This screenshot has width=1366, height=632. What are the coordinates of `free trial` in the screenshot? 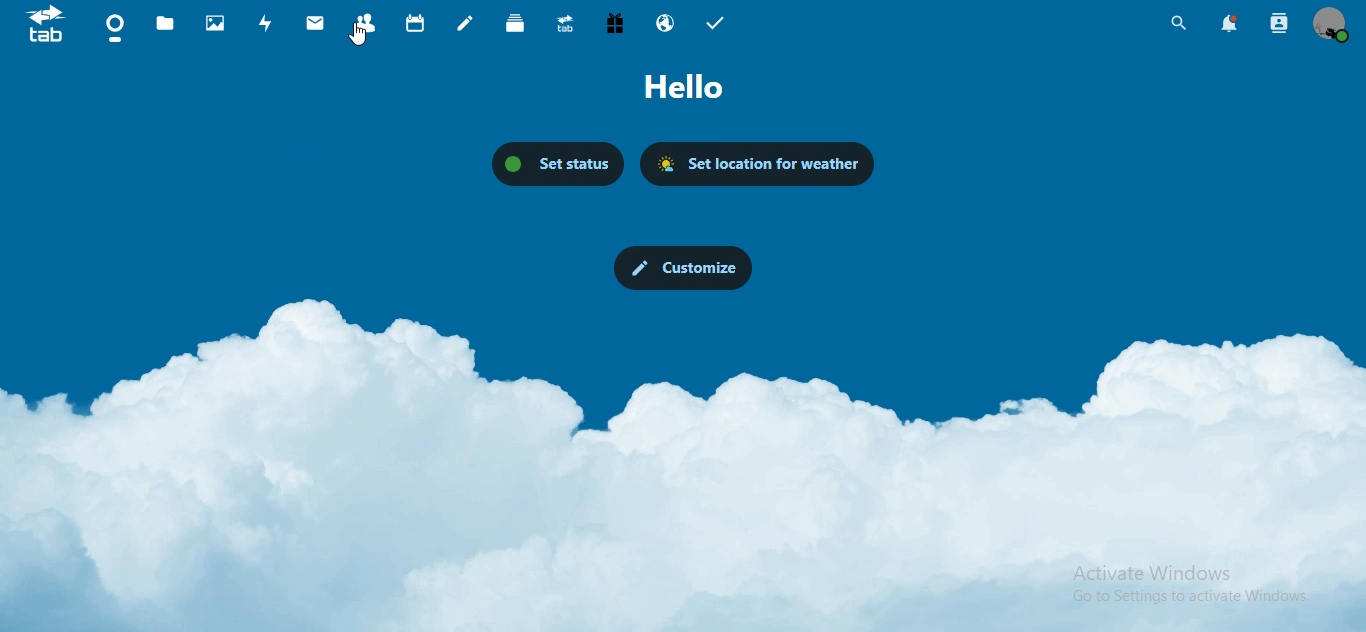 It's located at (618, 24).